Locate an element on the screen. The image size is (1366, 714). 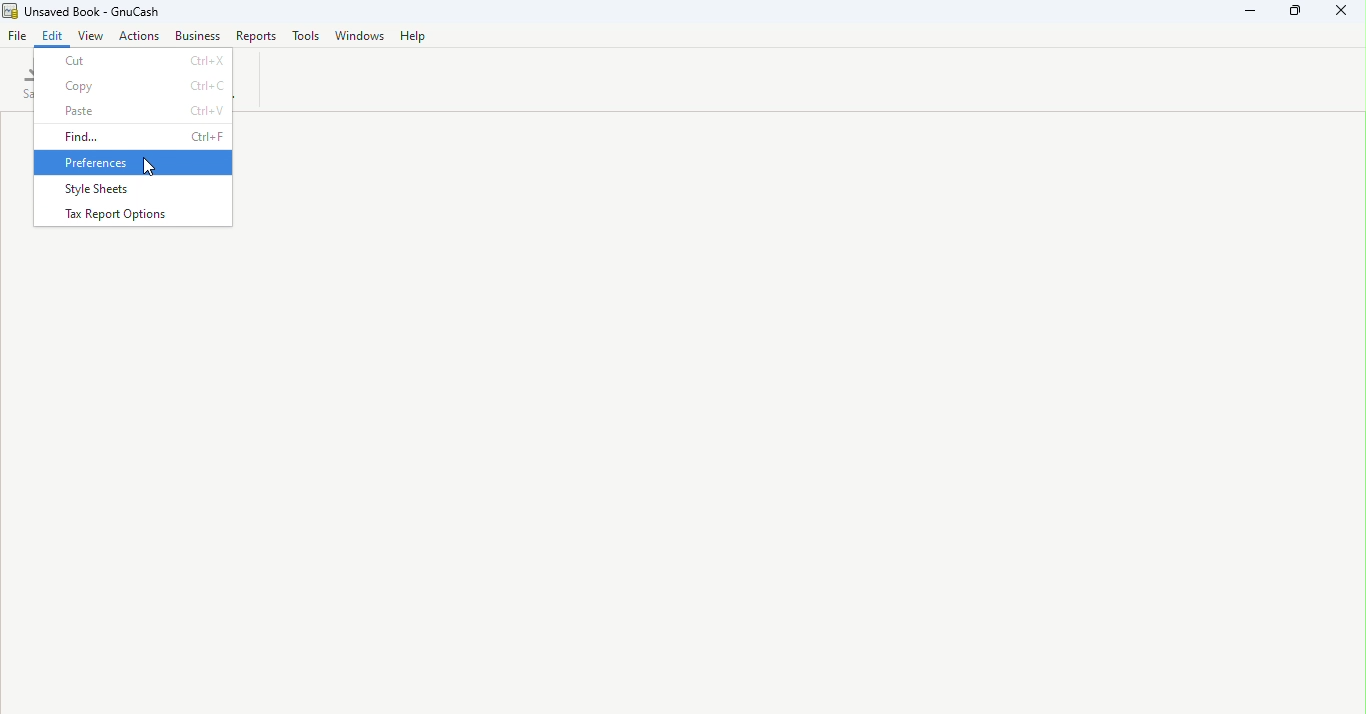
Copy is located at coordinates (136, 86).